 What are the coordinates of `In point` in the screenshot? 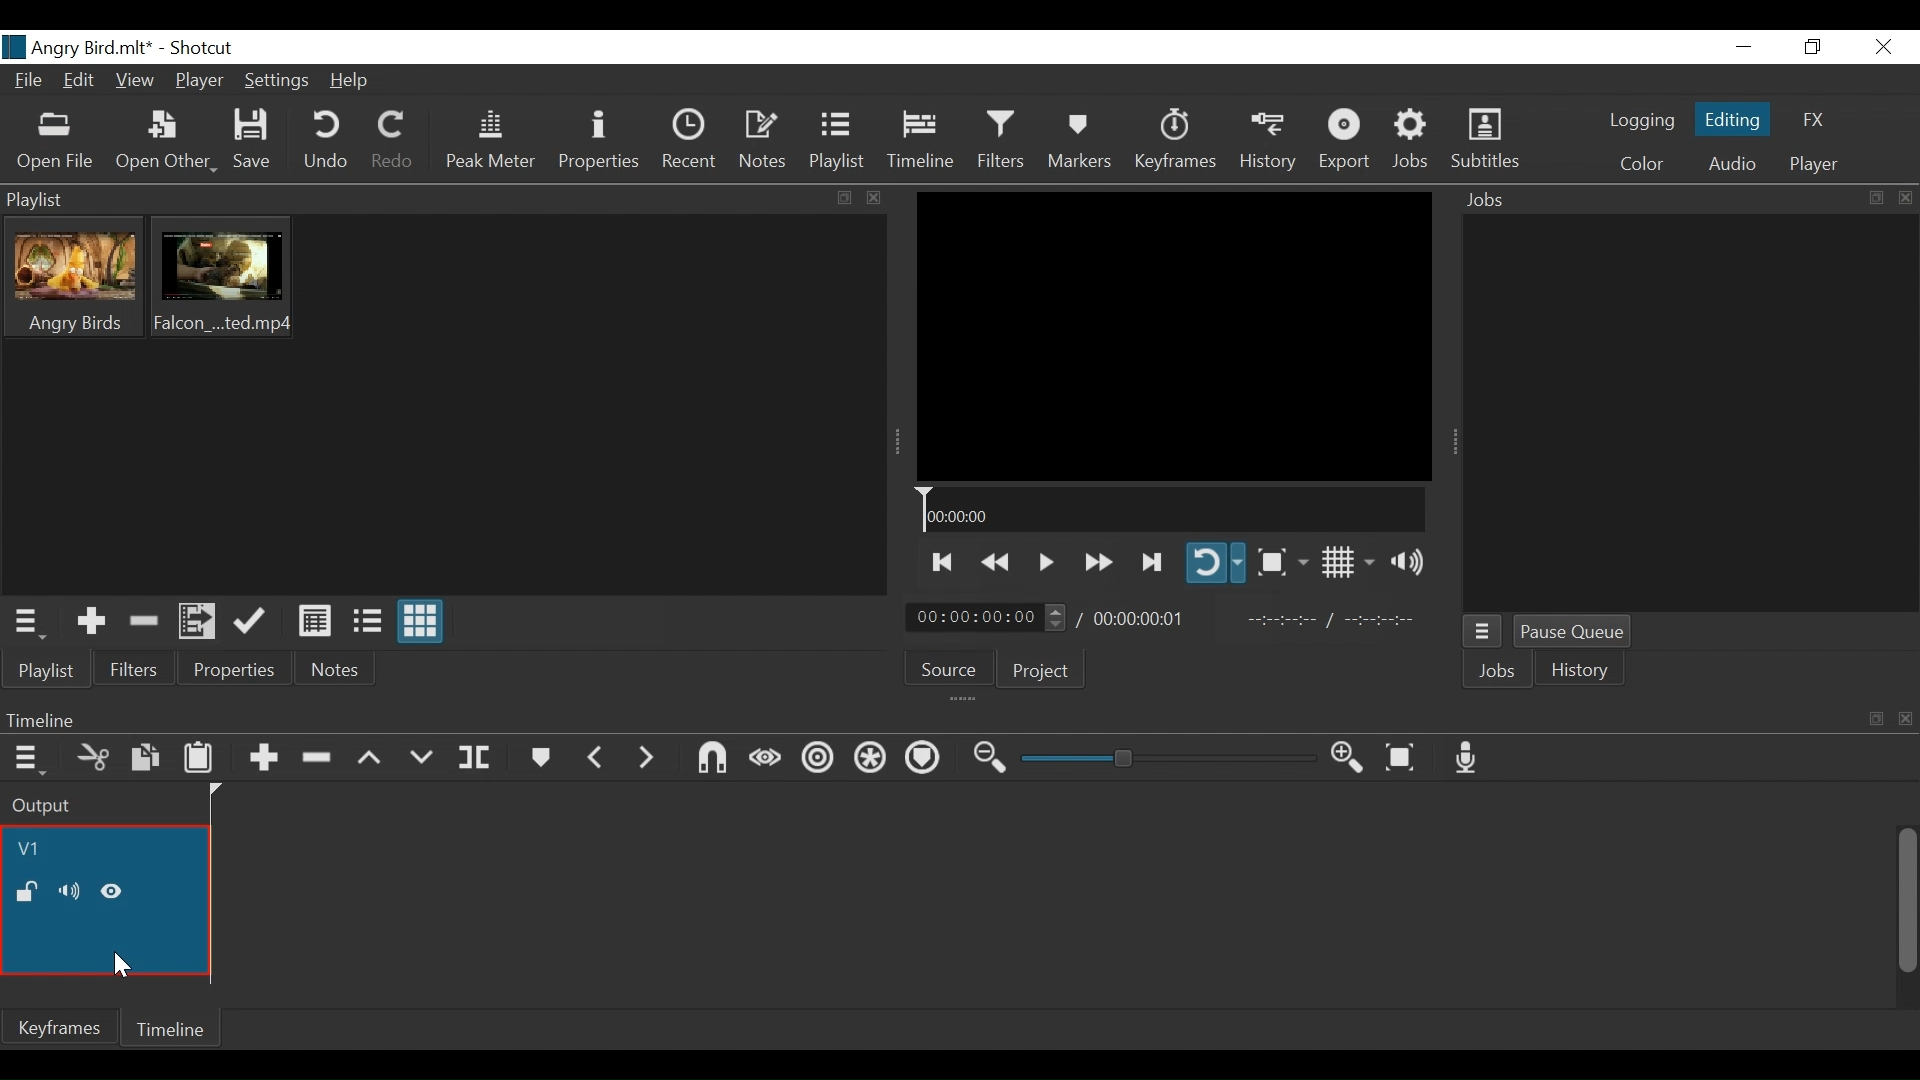 It's located at (1335, 619).